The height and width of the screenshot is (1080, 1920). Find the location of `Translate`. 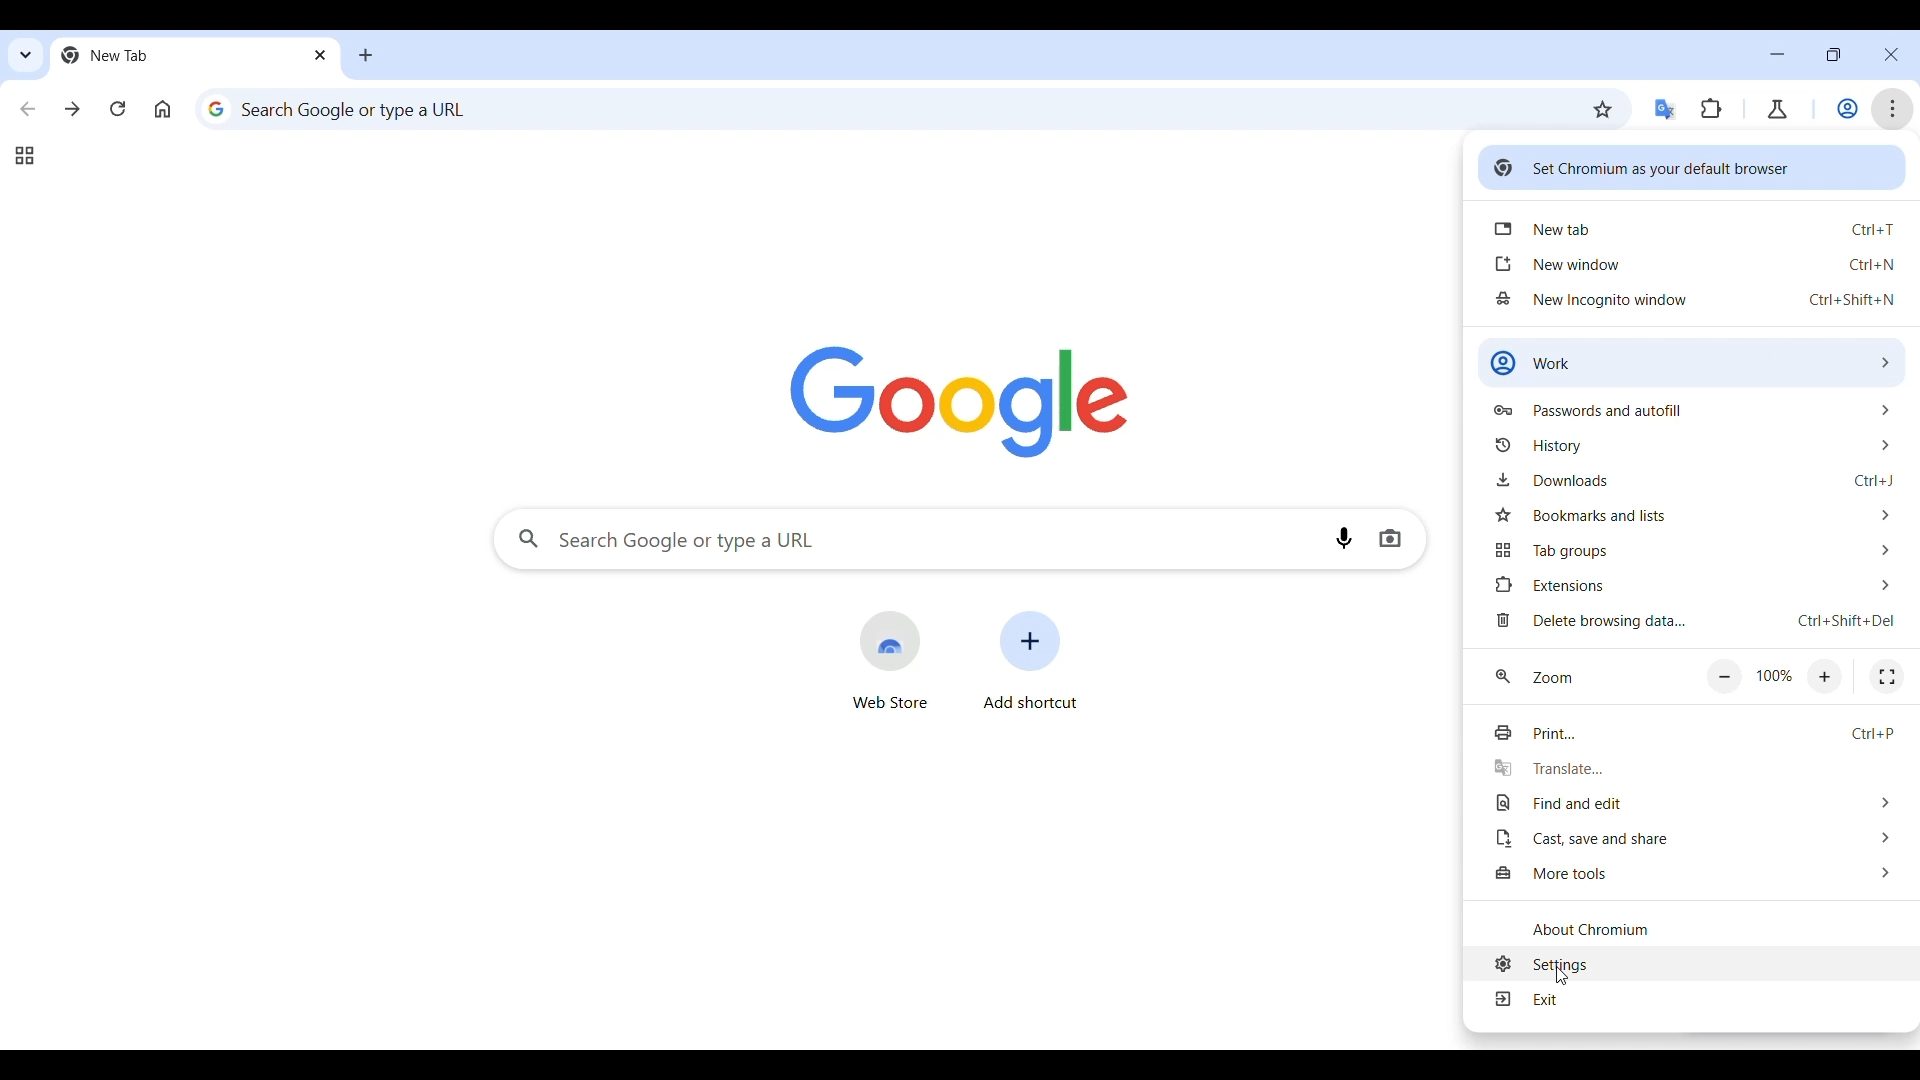

Translate is located at coordinates (1692, 768).